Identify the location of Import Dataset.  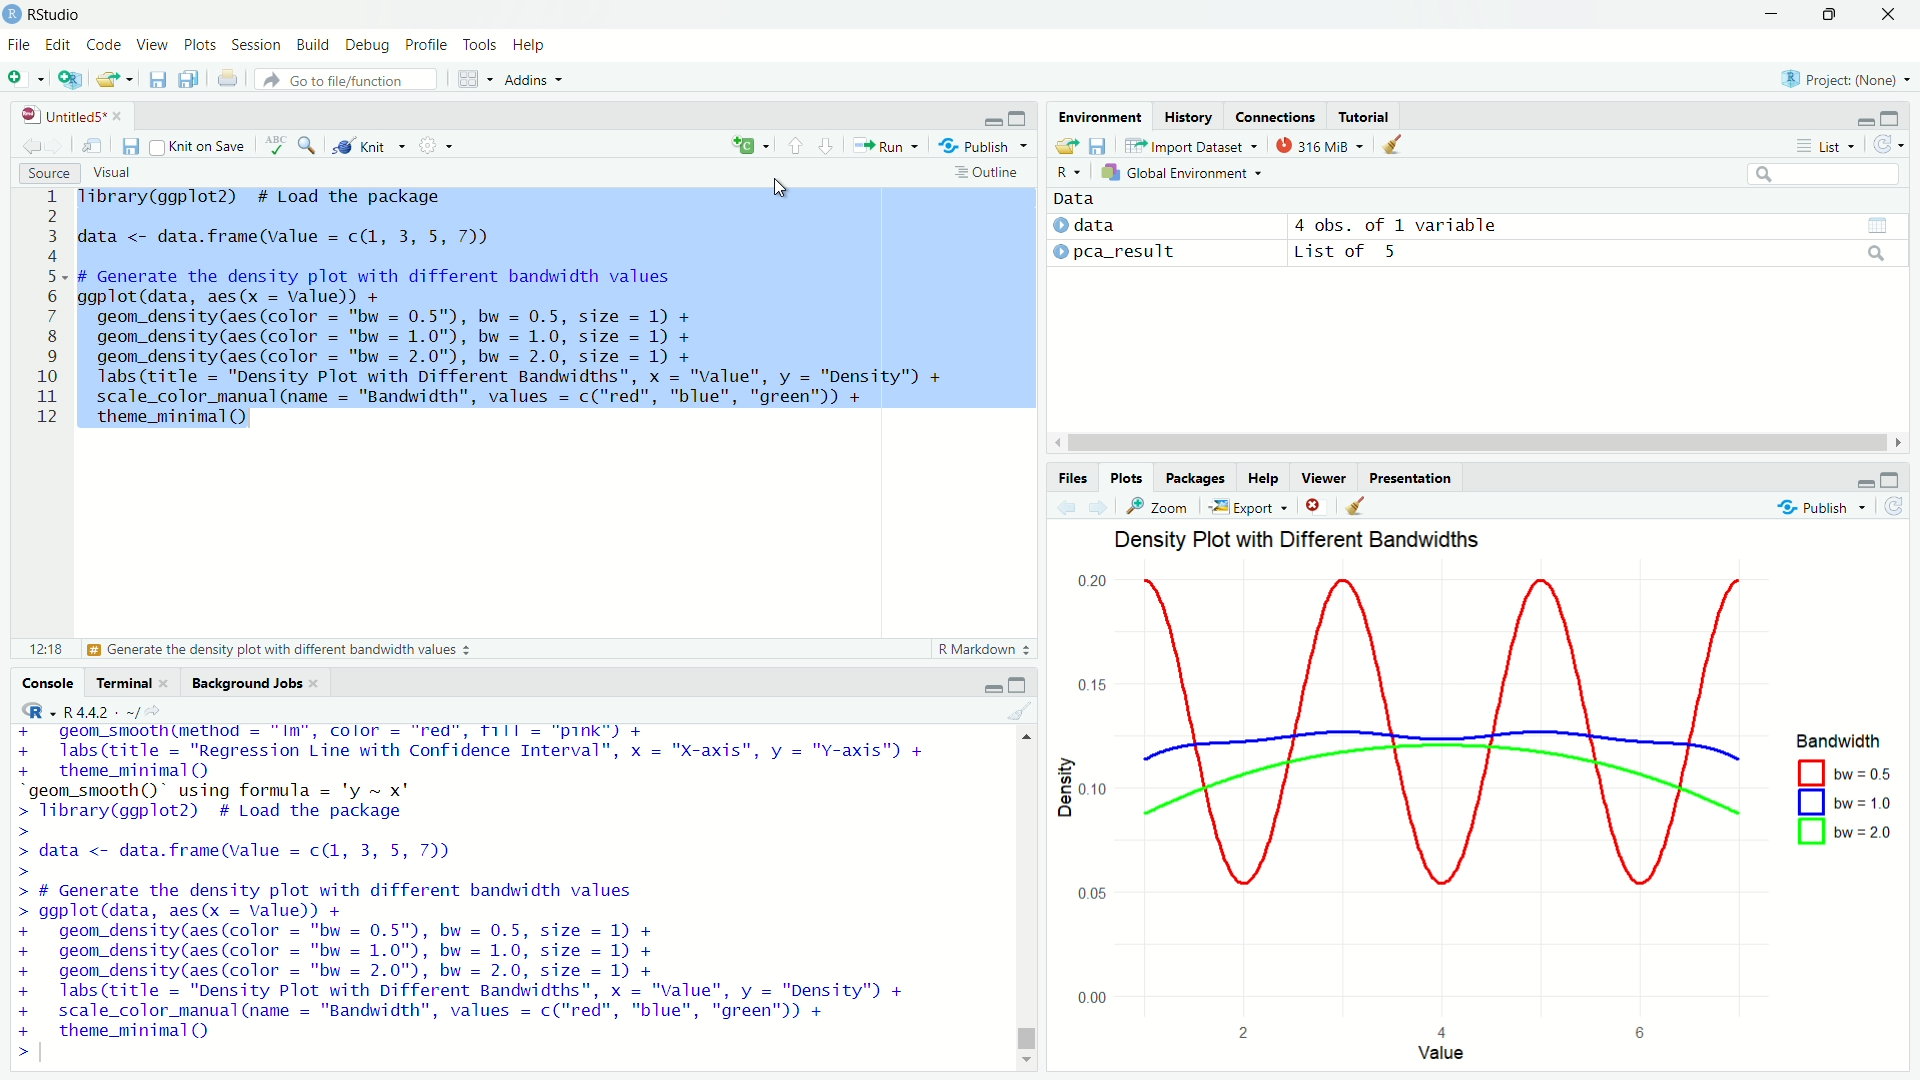
(1193, 145).